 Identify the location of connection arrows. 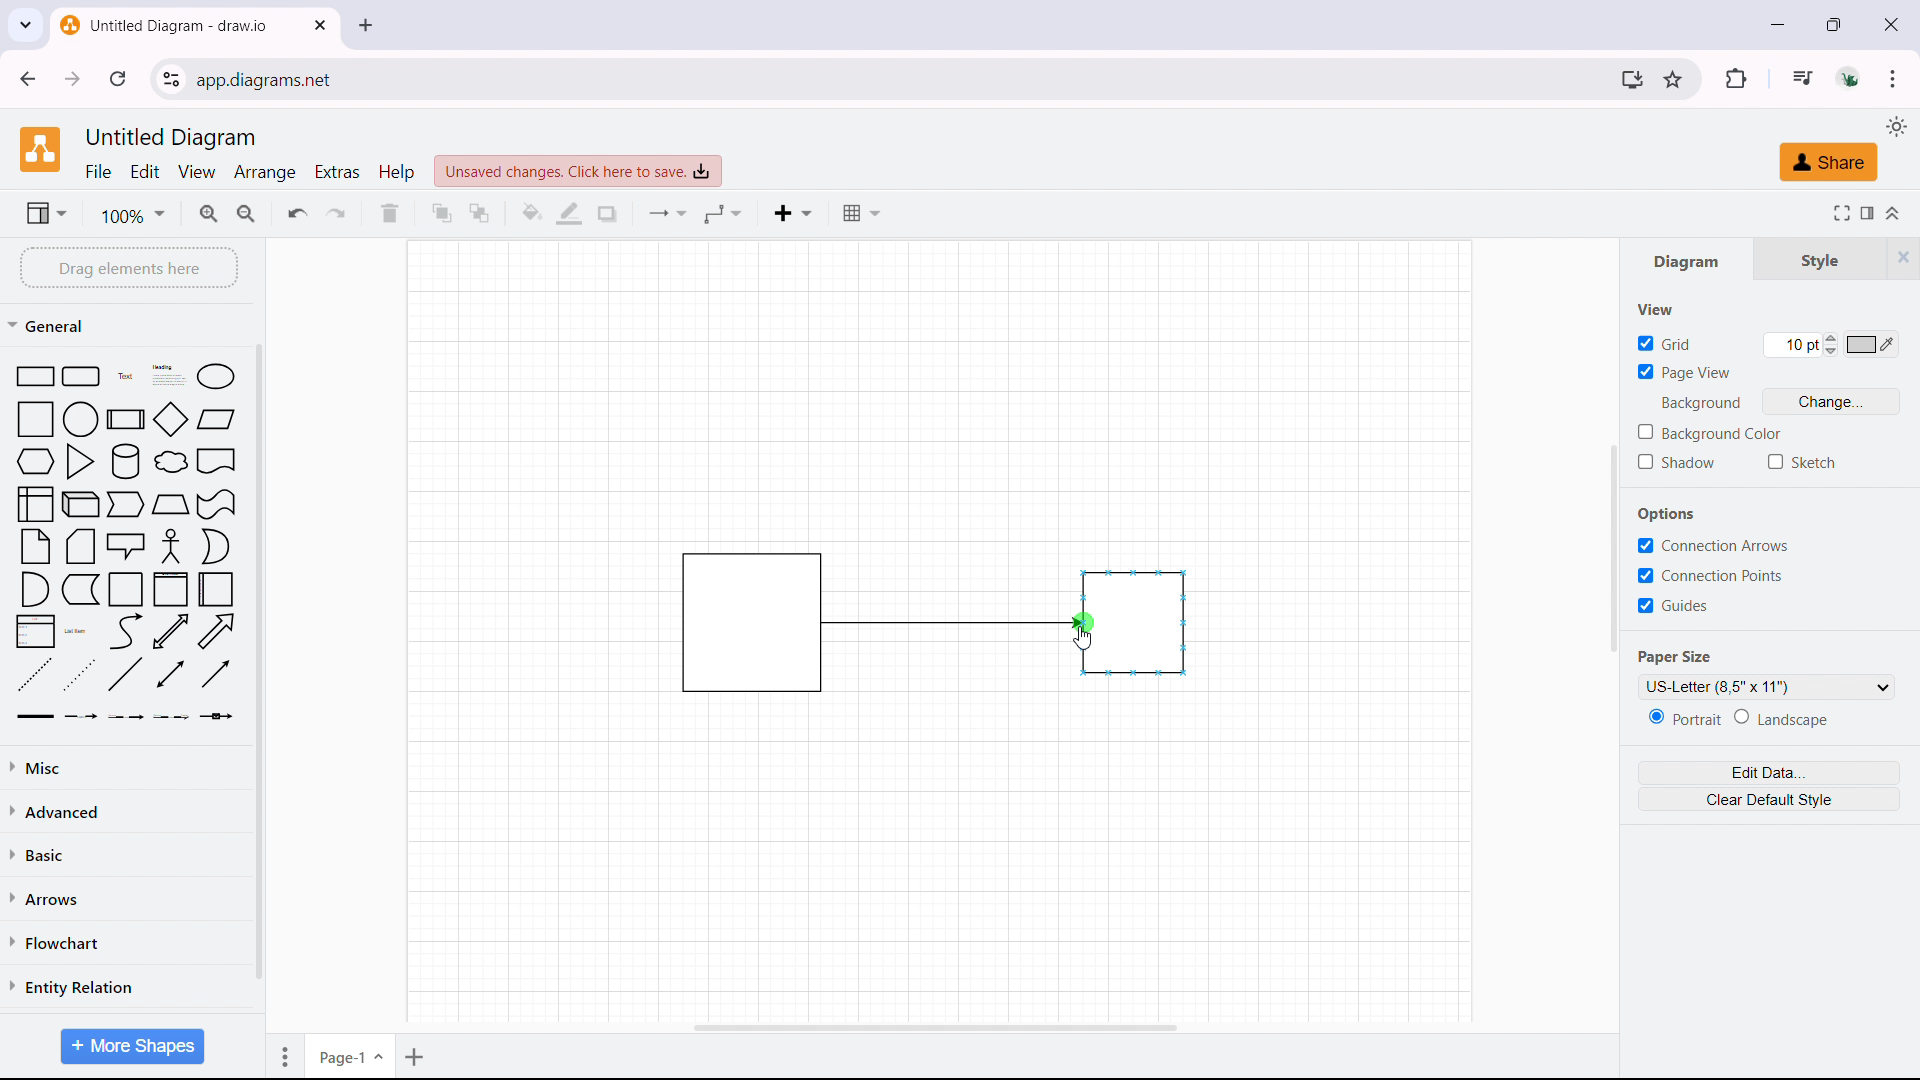
(1714, 545).